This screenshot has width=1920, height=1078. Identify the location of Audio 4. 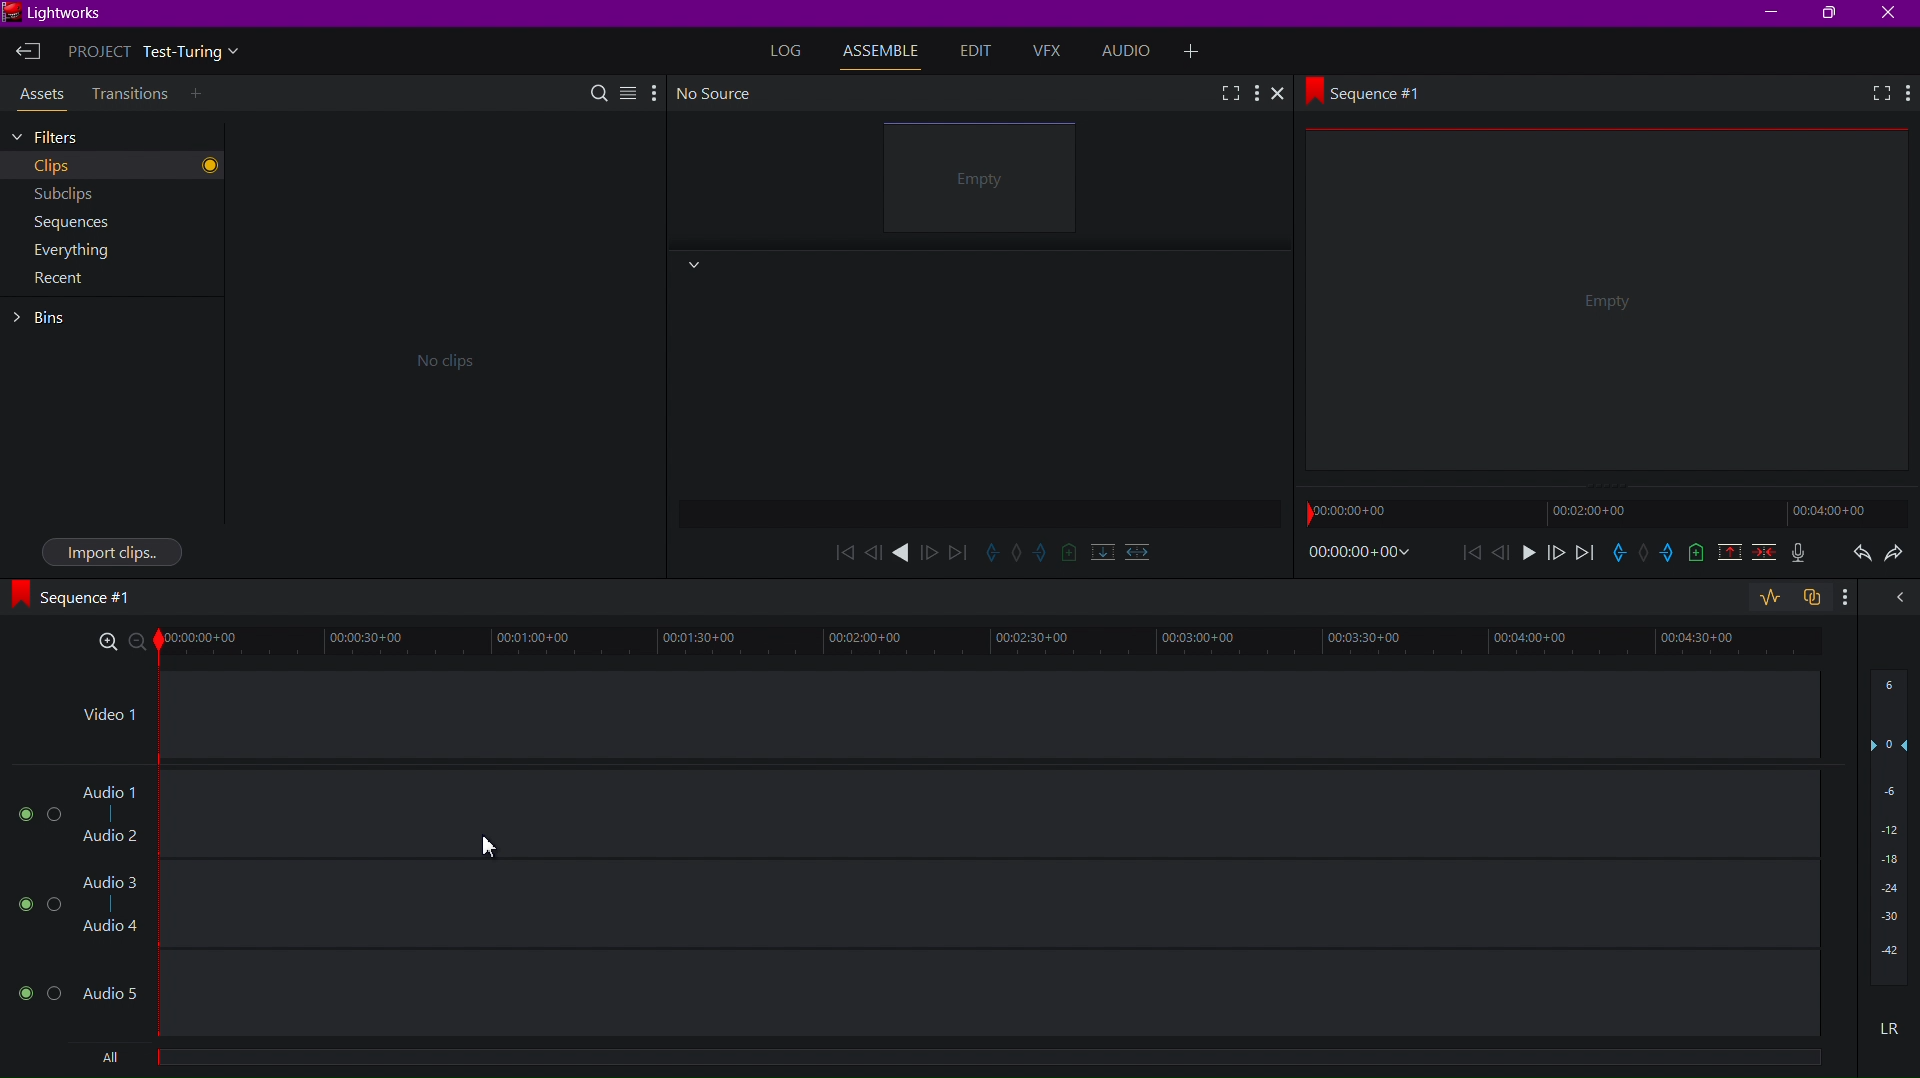
(110, 930).